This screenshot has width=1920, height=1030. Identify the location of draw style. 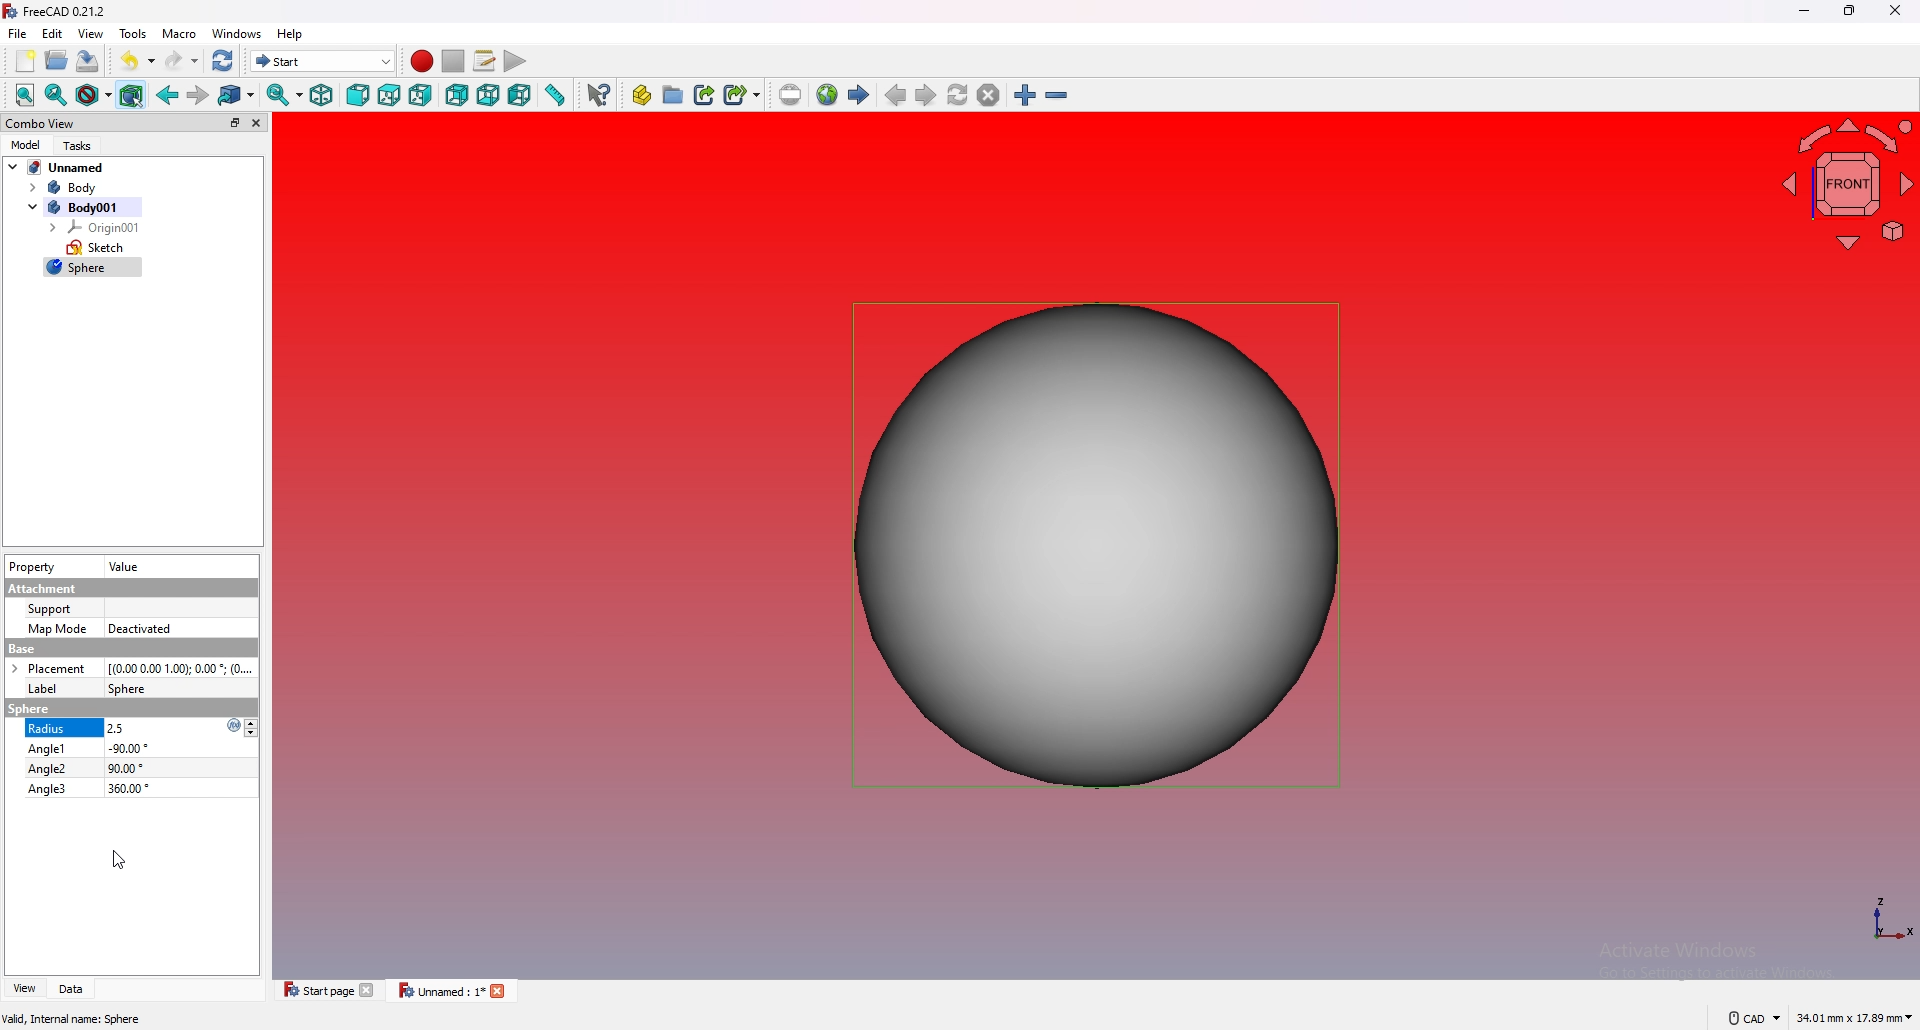
(94, 96).